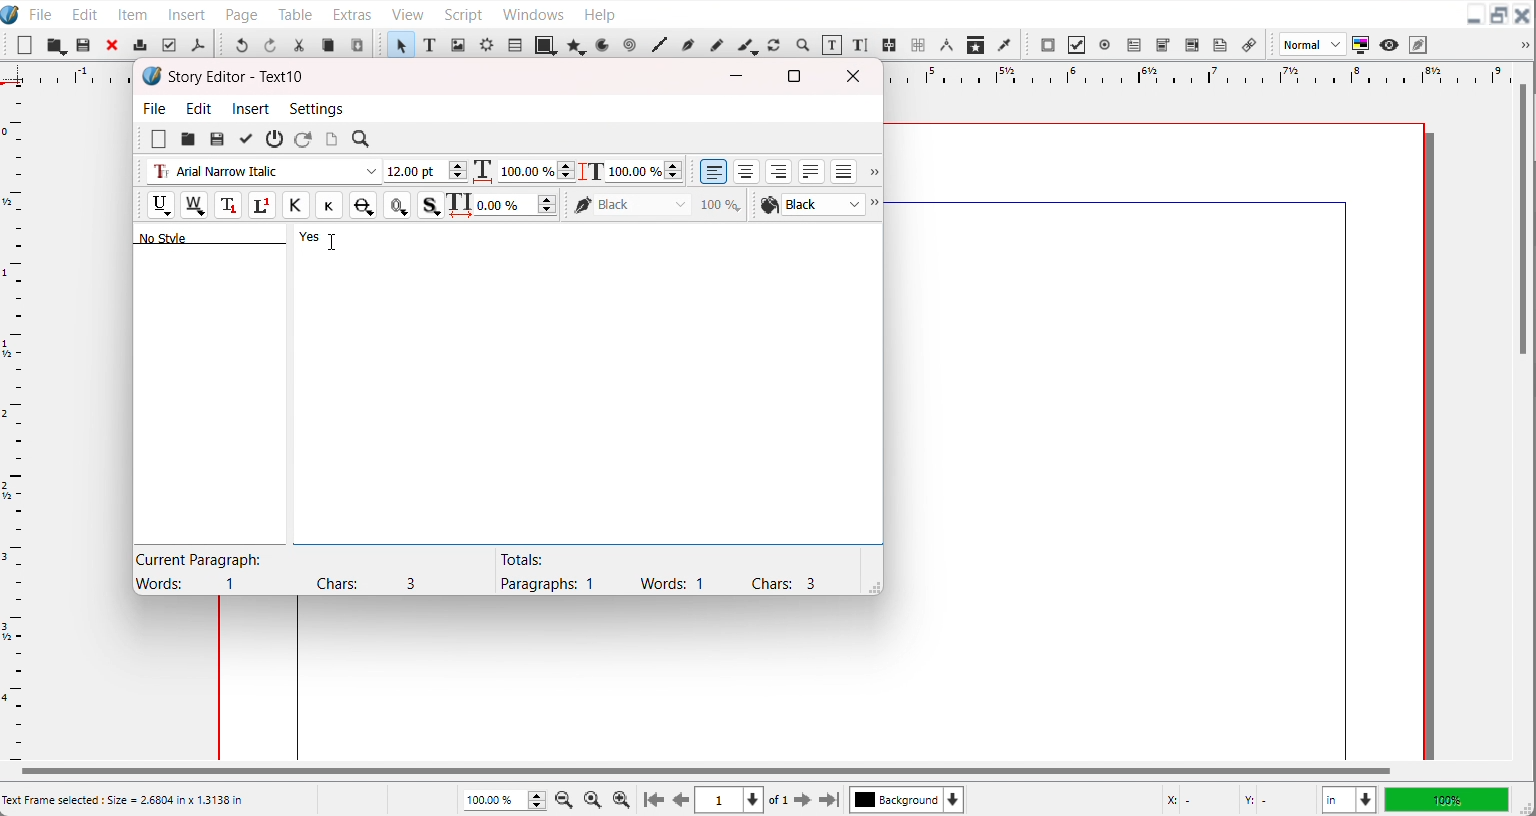 This screenshot has height=816, width=1536. Describe the element at coordinates (193, 205) in the screenshot. I see `Remove underline` at that location.